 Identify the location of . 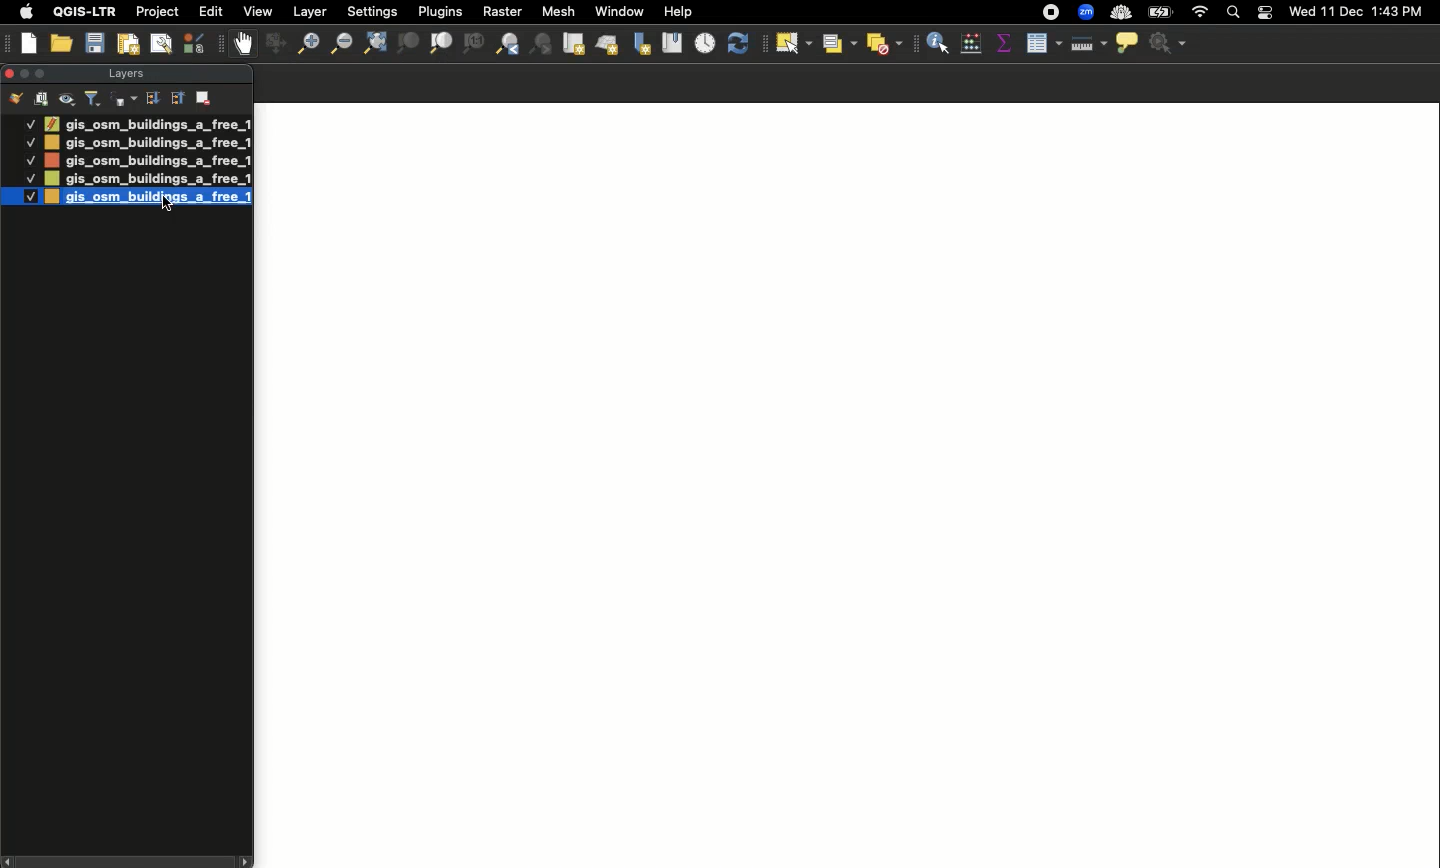
(916, 44).